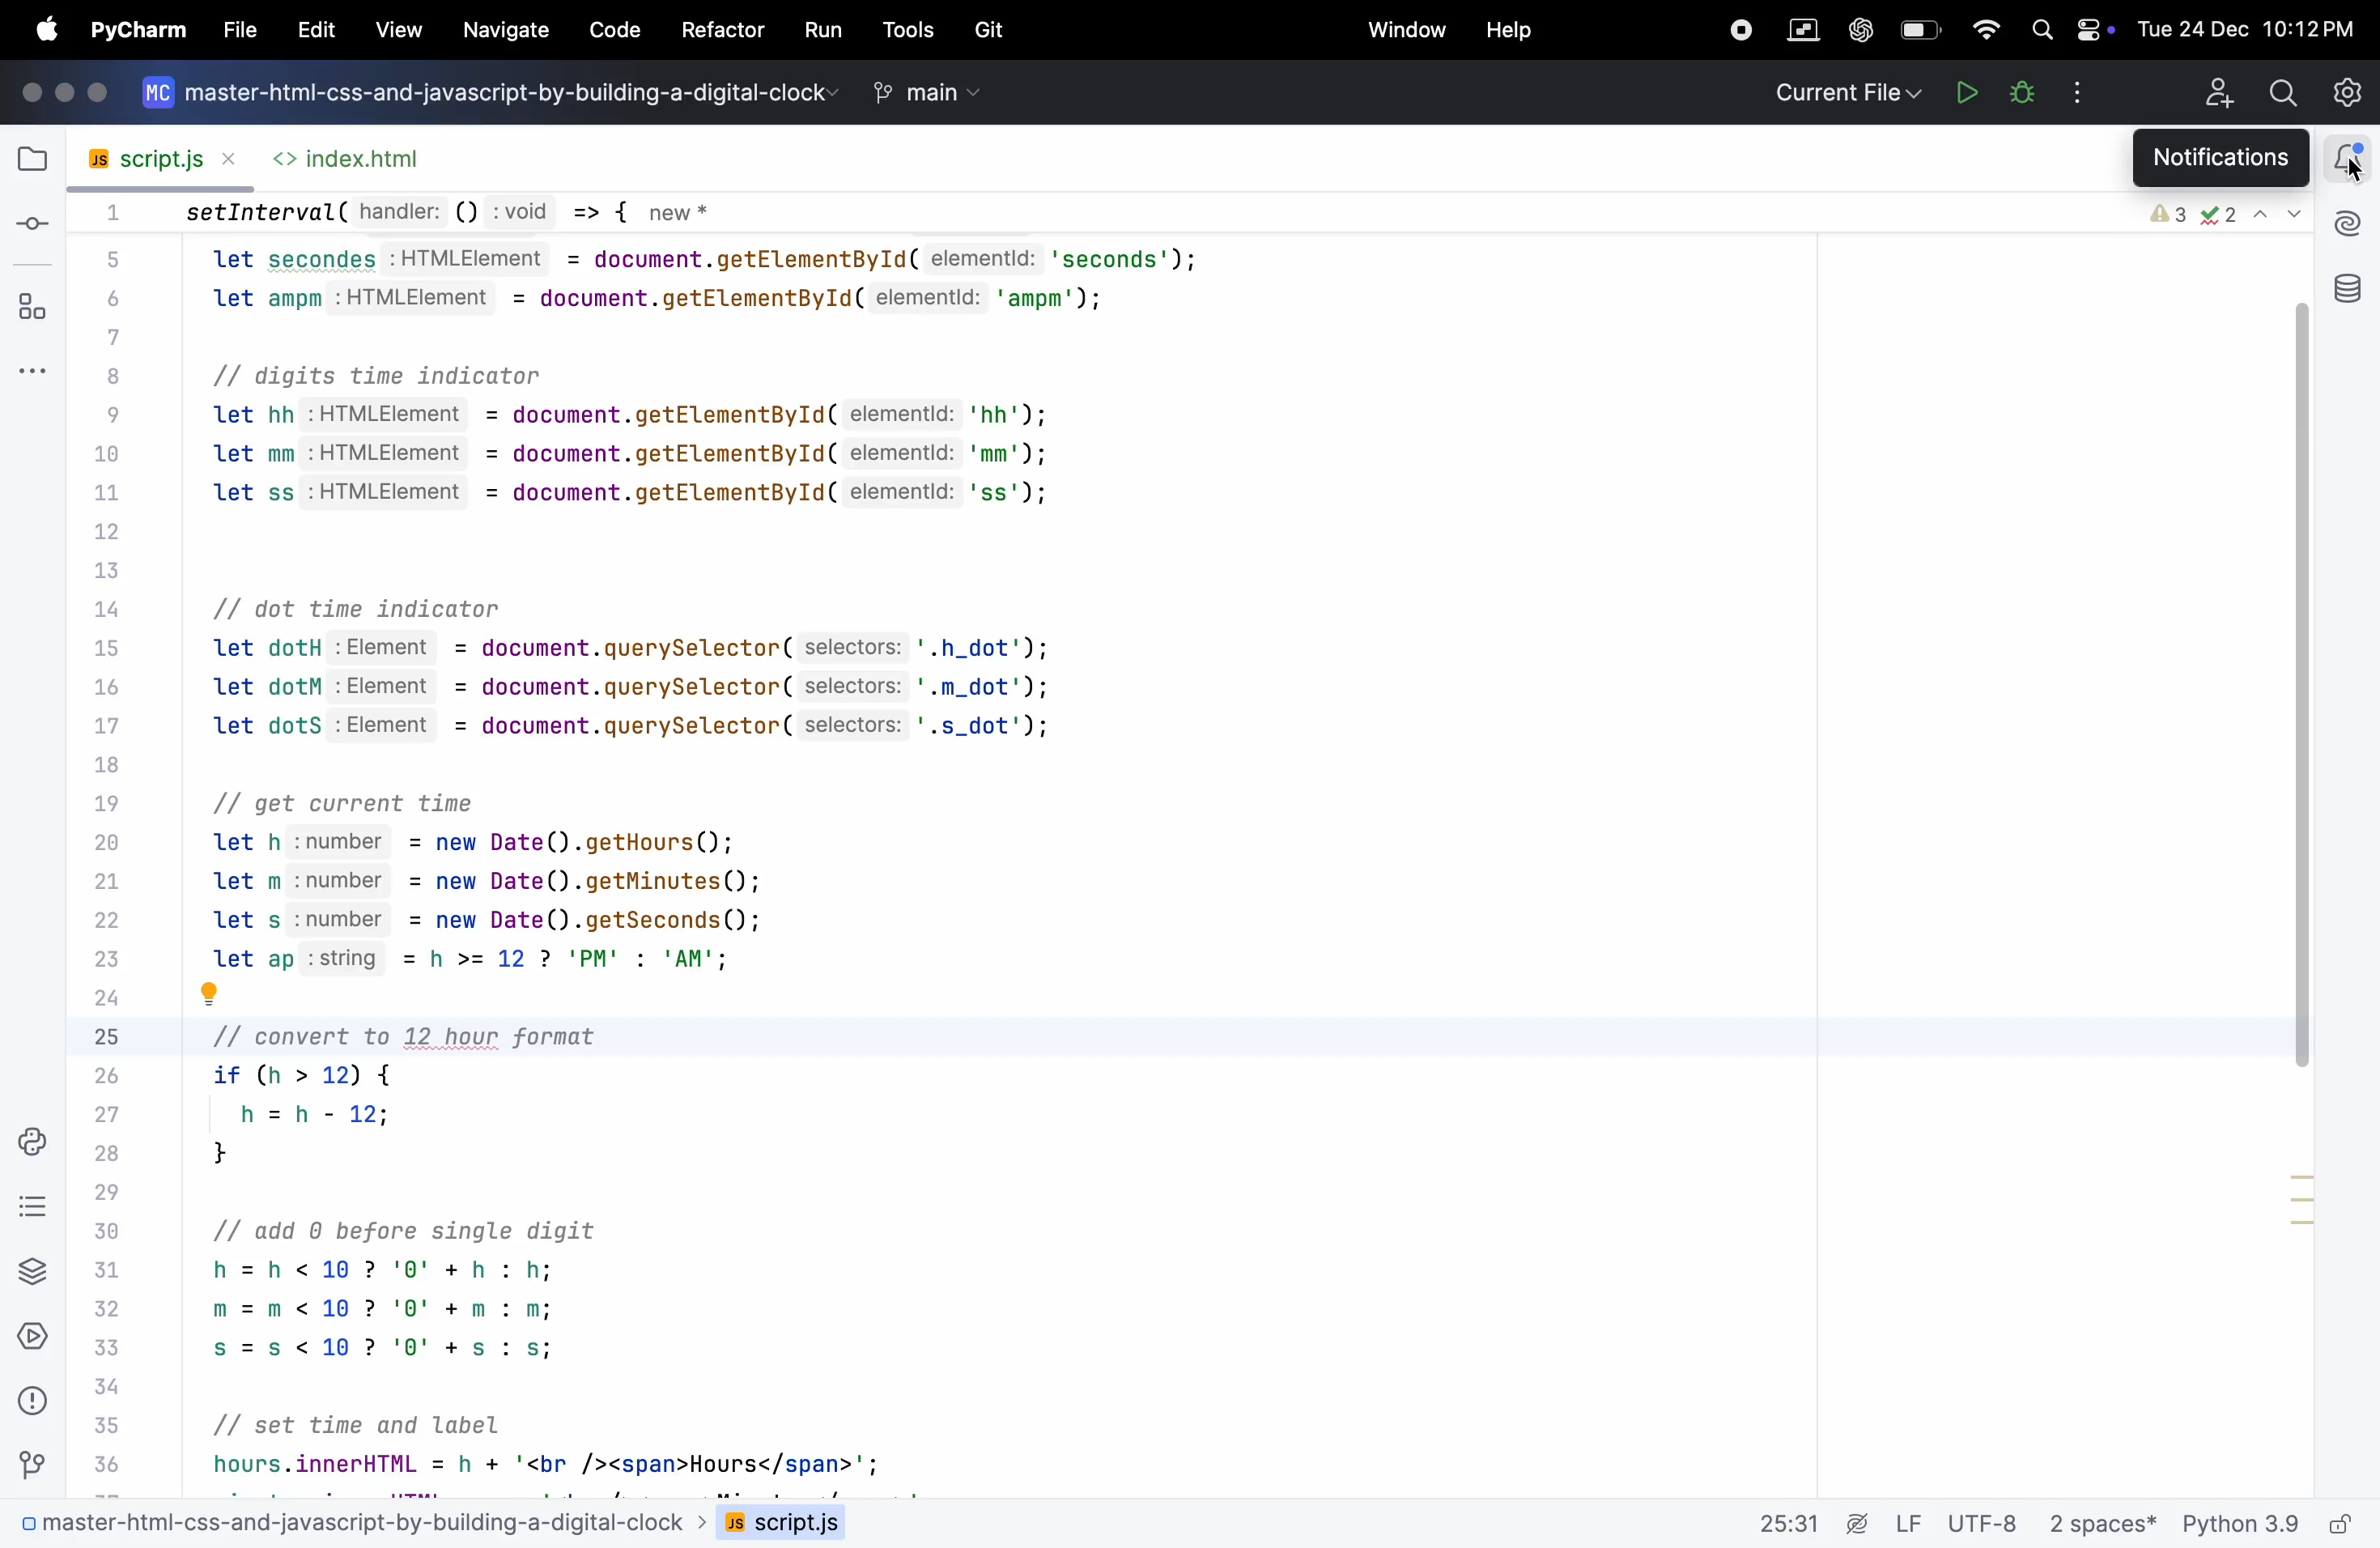 This screenshot has width=2380, height=1548. Describe the element at coordinates (33, 1339) in the screenshot. I see `services` at that location.